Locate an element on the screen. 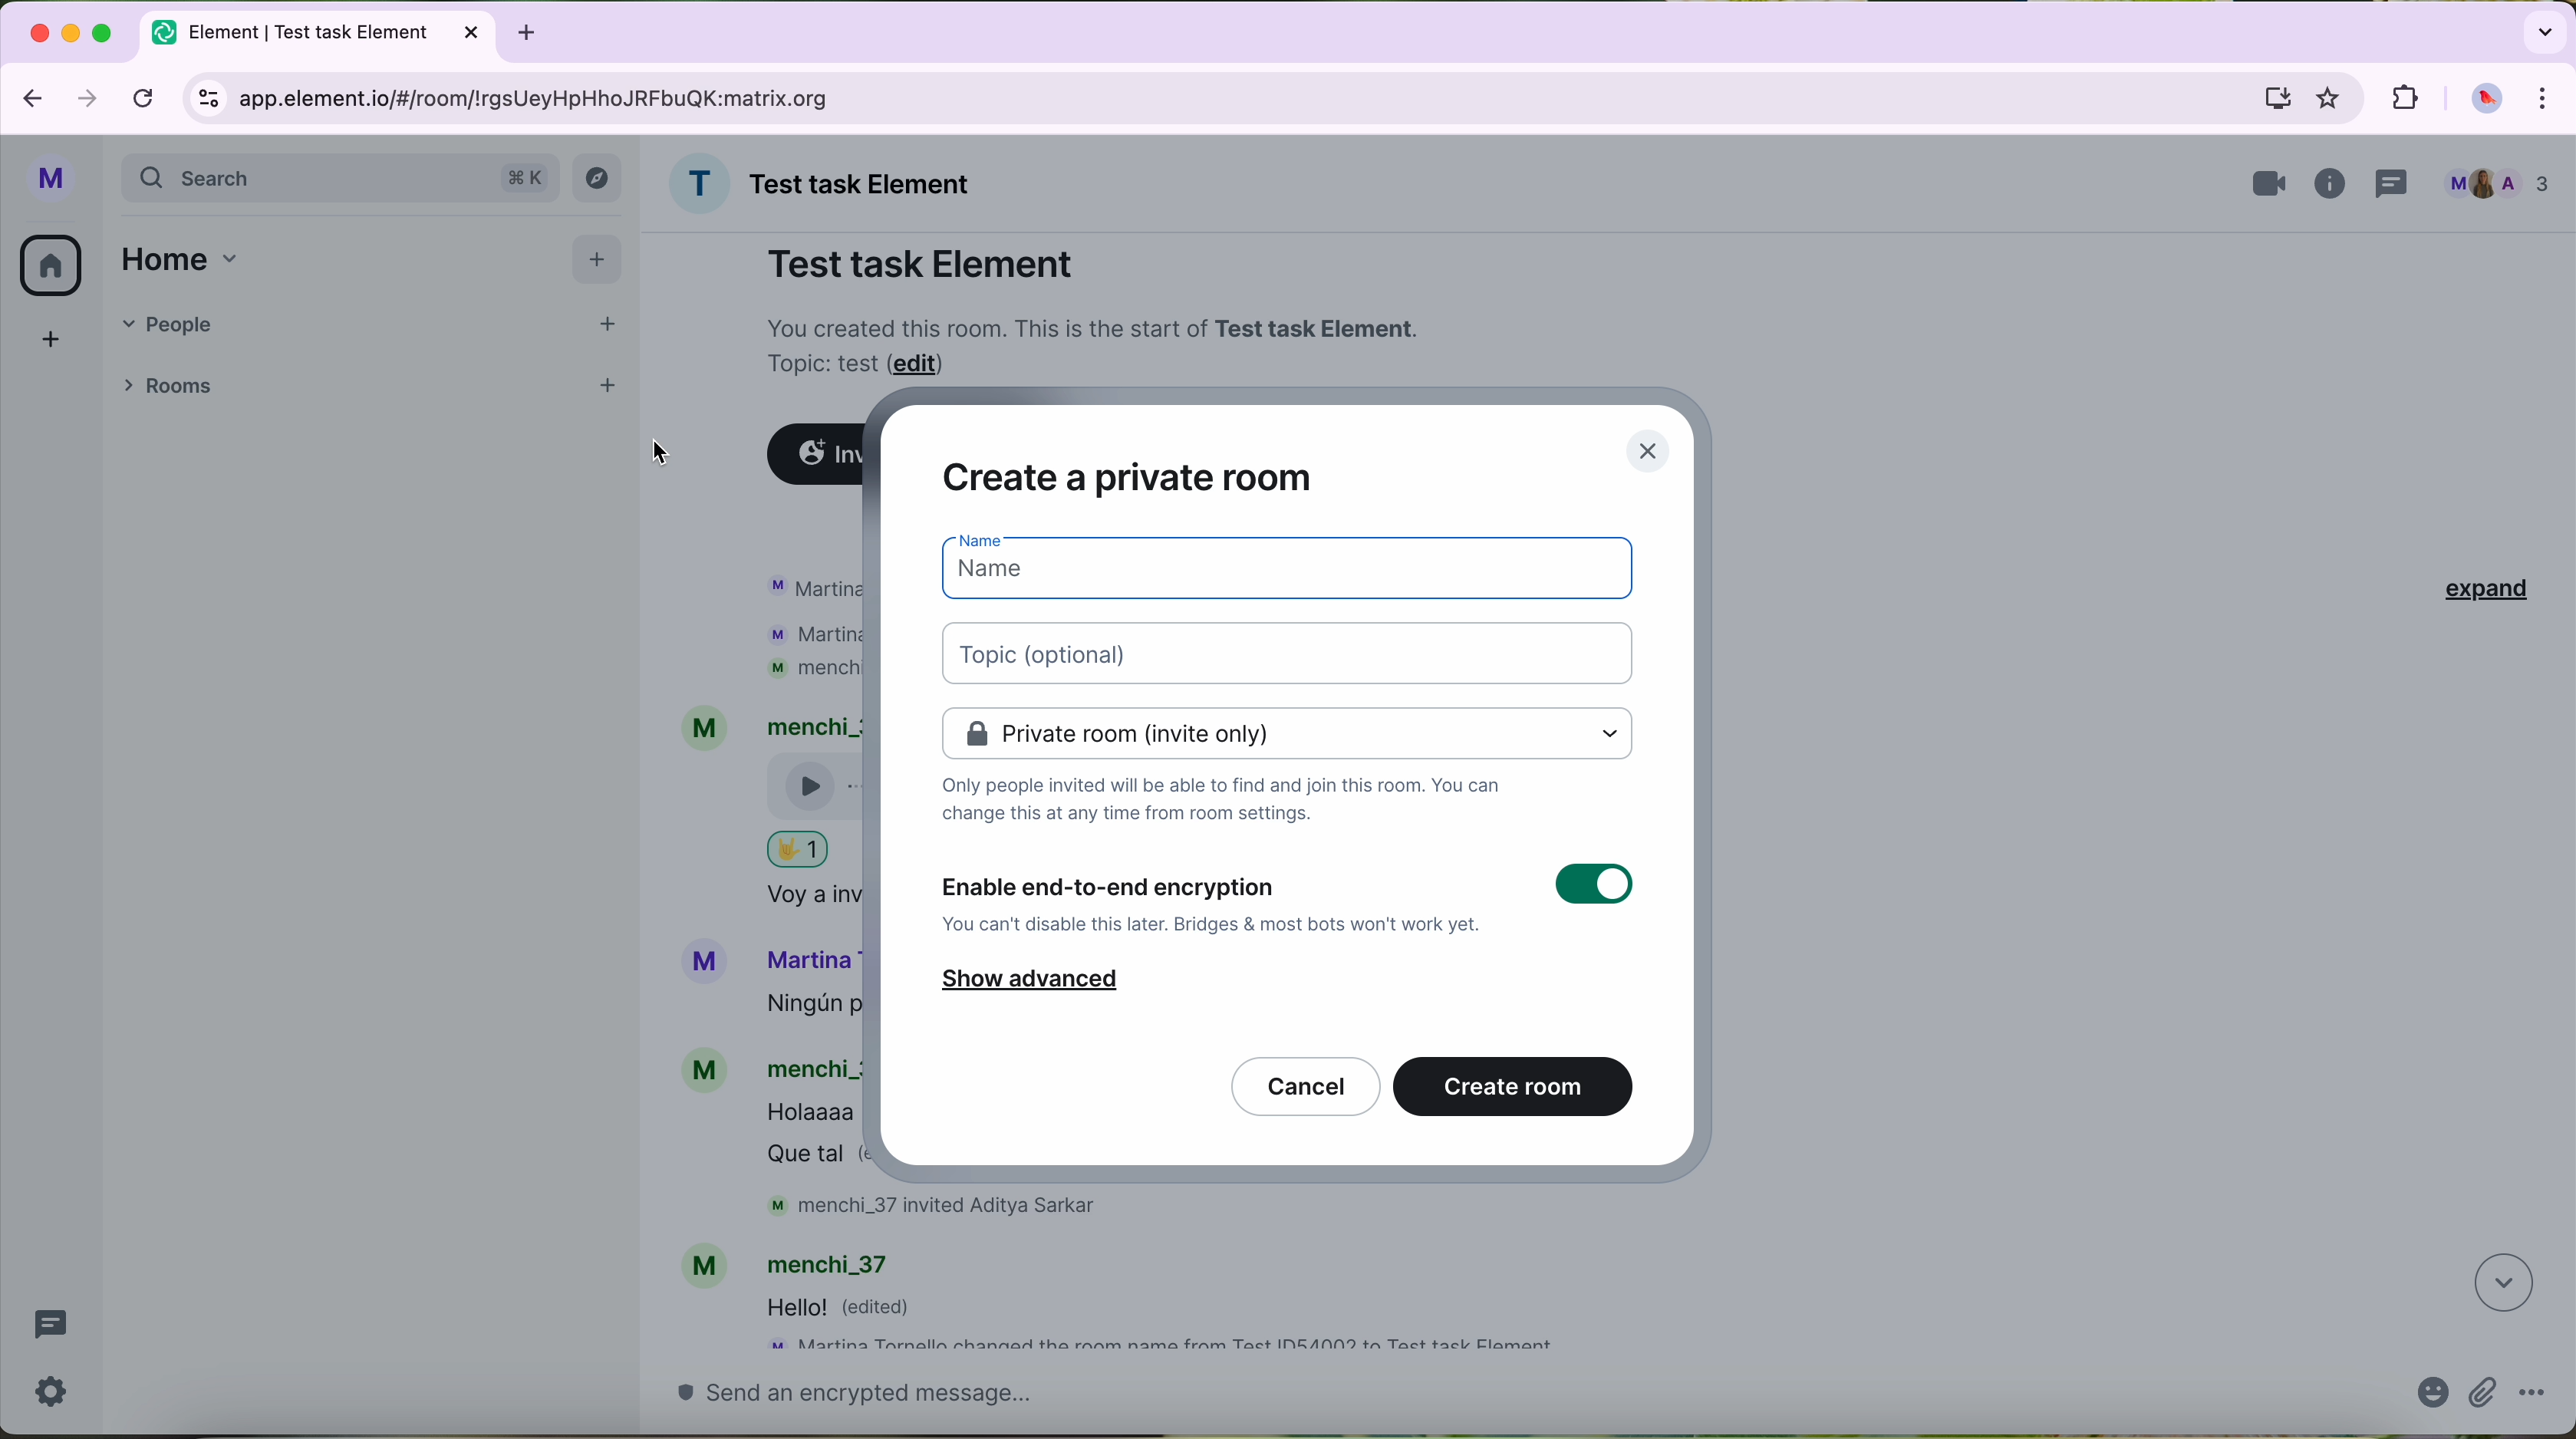 This screenshot has height=1439, width=2576. threads is located at coordinates (2397, 181).